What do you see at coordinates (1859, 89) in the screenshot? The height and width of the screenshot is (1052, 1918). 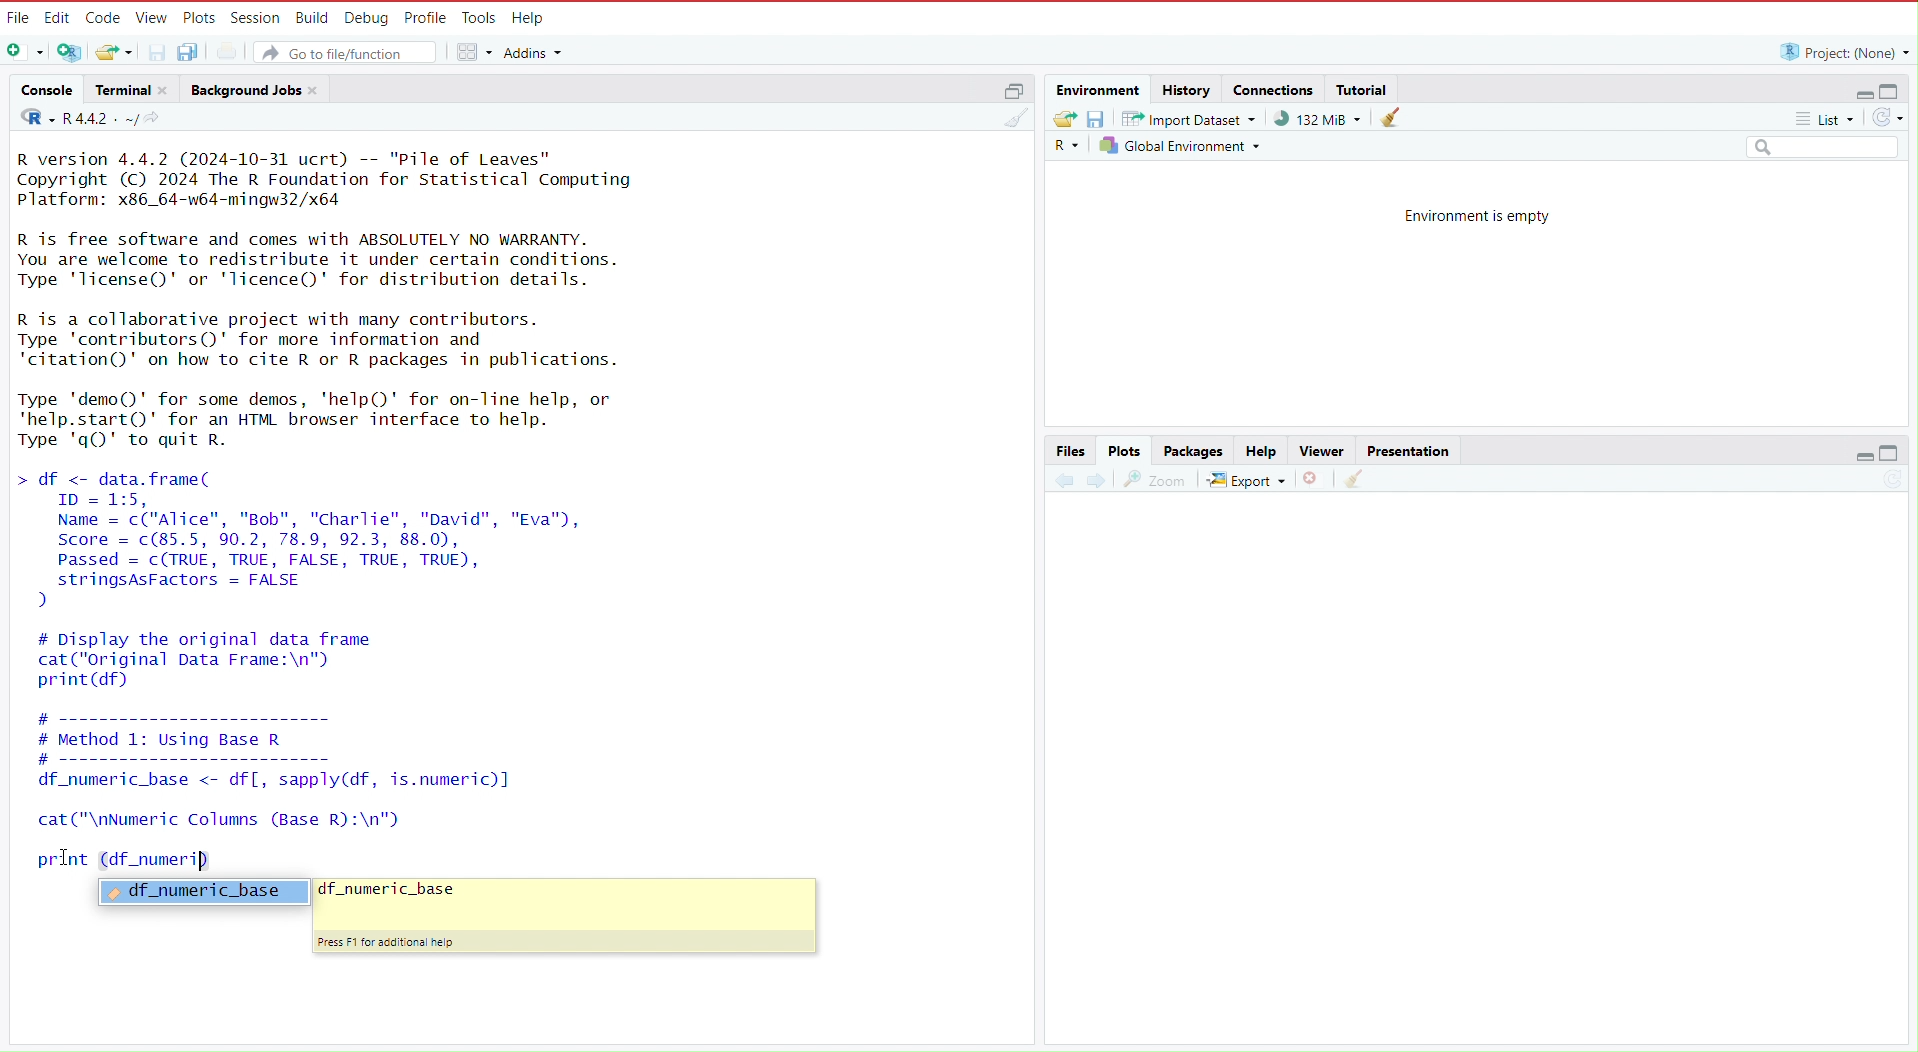 I see `minimize` at bounding box center [1859, 89].